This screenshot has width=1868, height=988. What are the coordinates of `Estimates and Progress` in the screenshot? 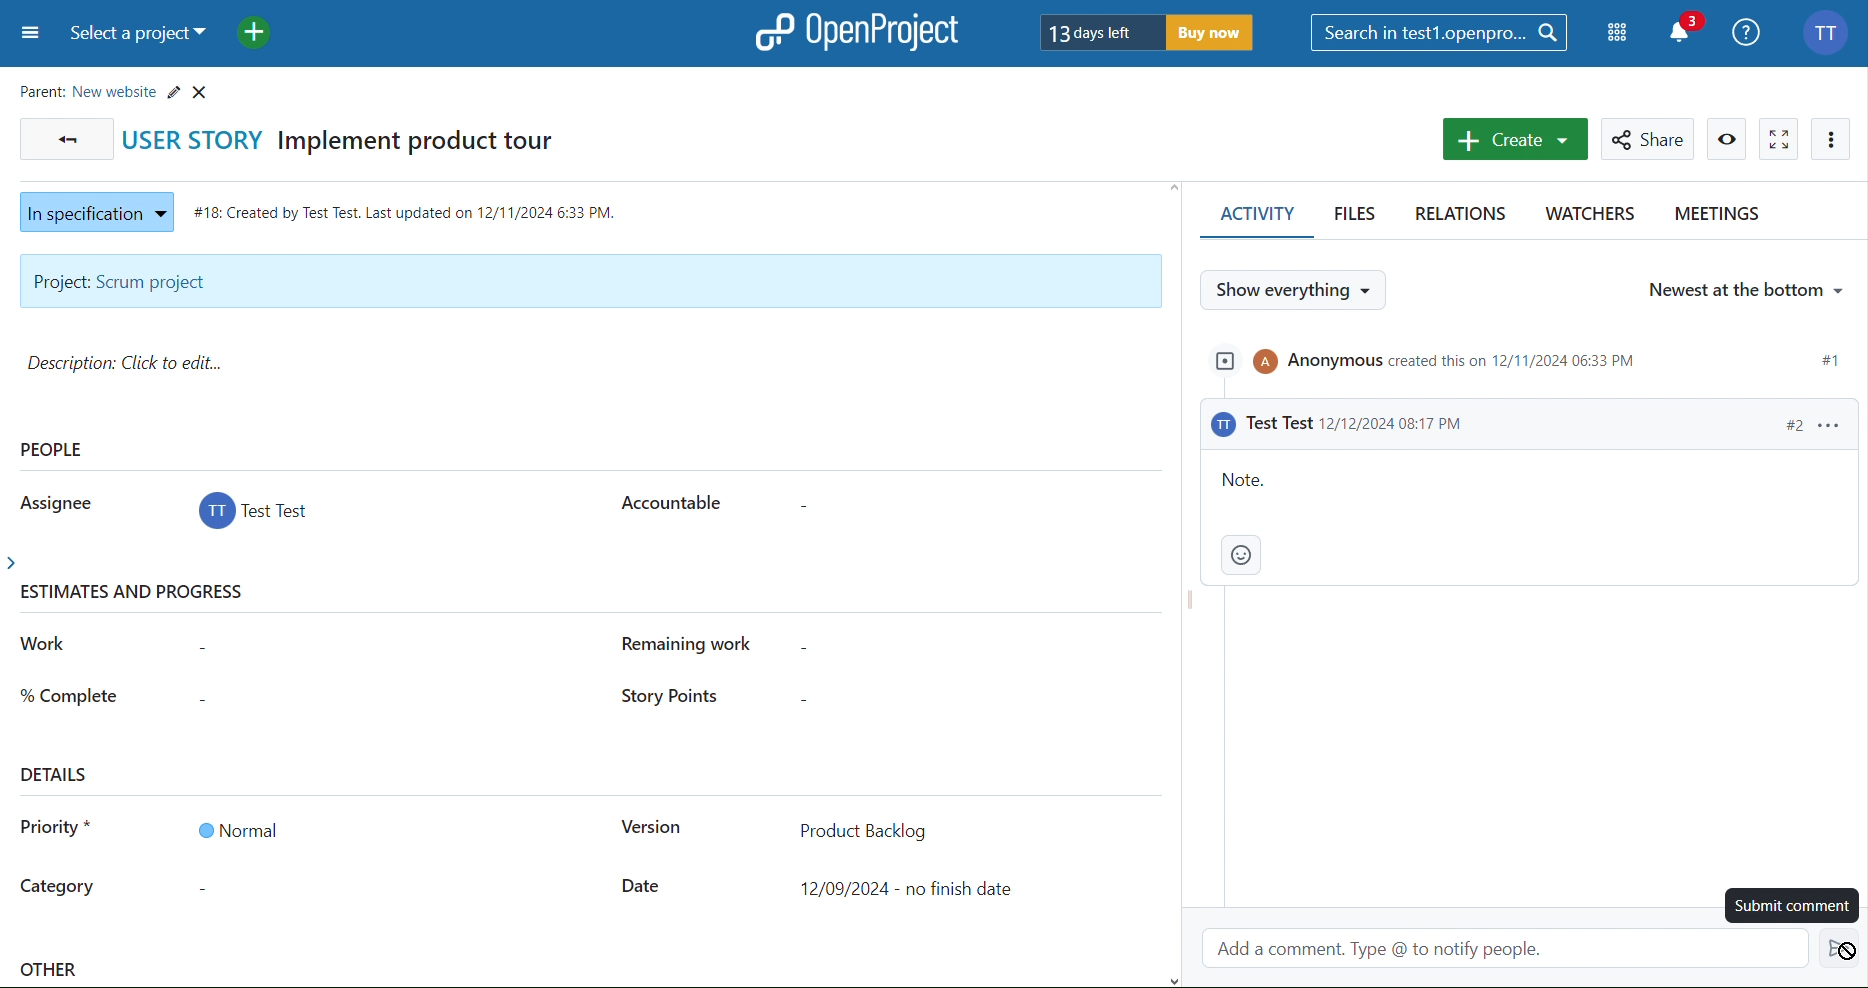 It's located at (138, 594).